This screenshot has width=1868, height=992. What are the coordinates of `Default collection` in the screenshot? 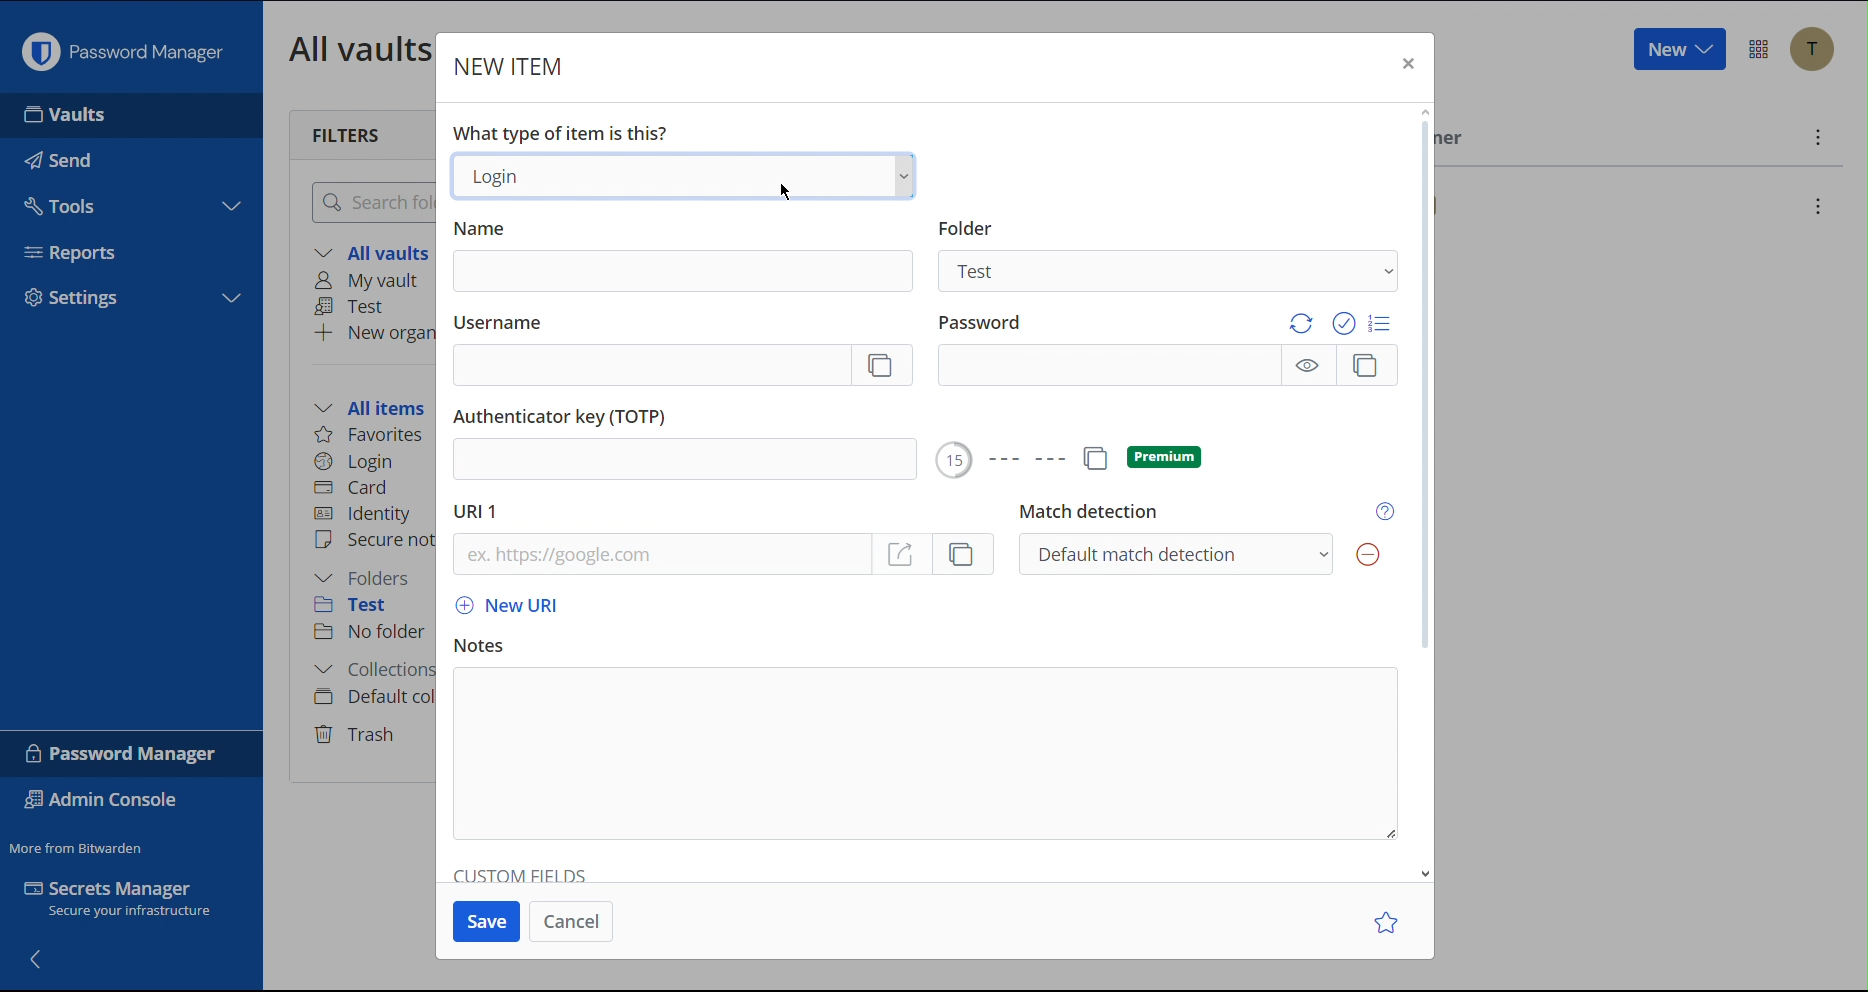 It's located at (371, 697).